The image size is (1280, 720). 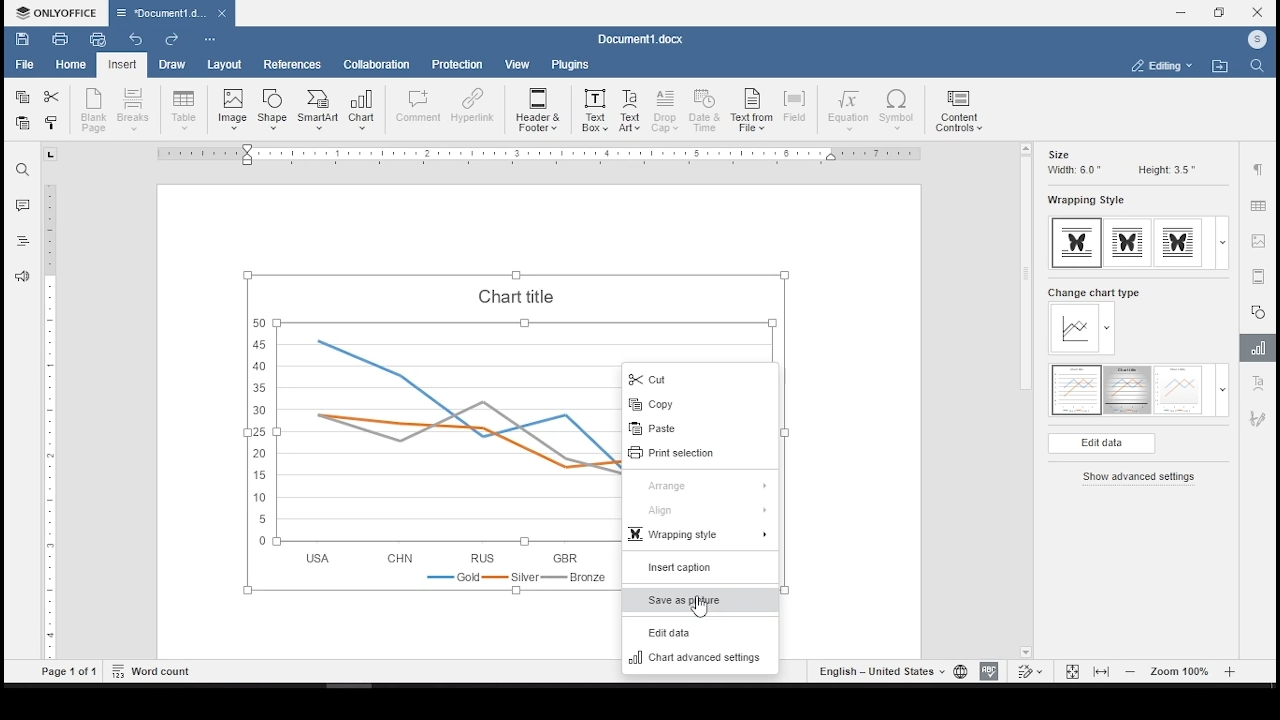 What do you see at coordinates (50, 422) in the screenshot?
I see `scrollbar` at bounding box center [50, 422].